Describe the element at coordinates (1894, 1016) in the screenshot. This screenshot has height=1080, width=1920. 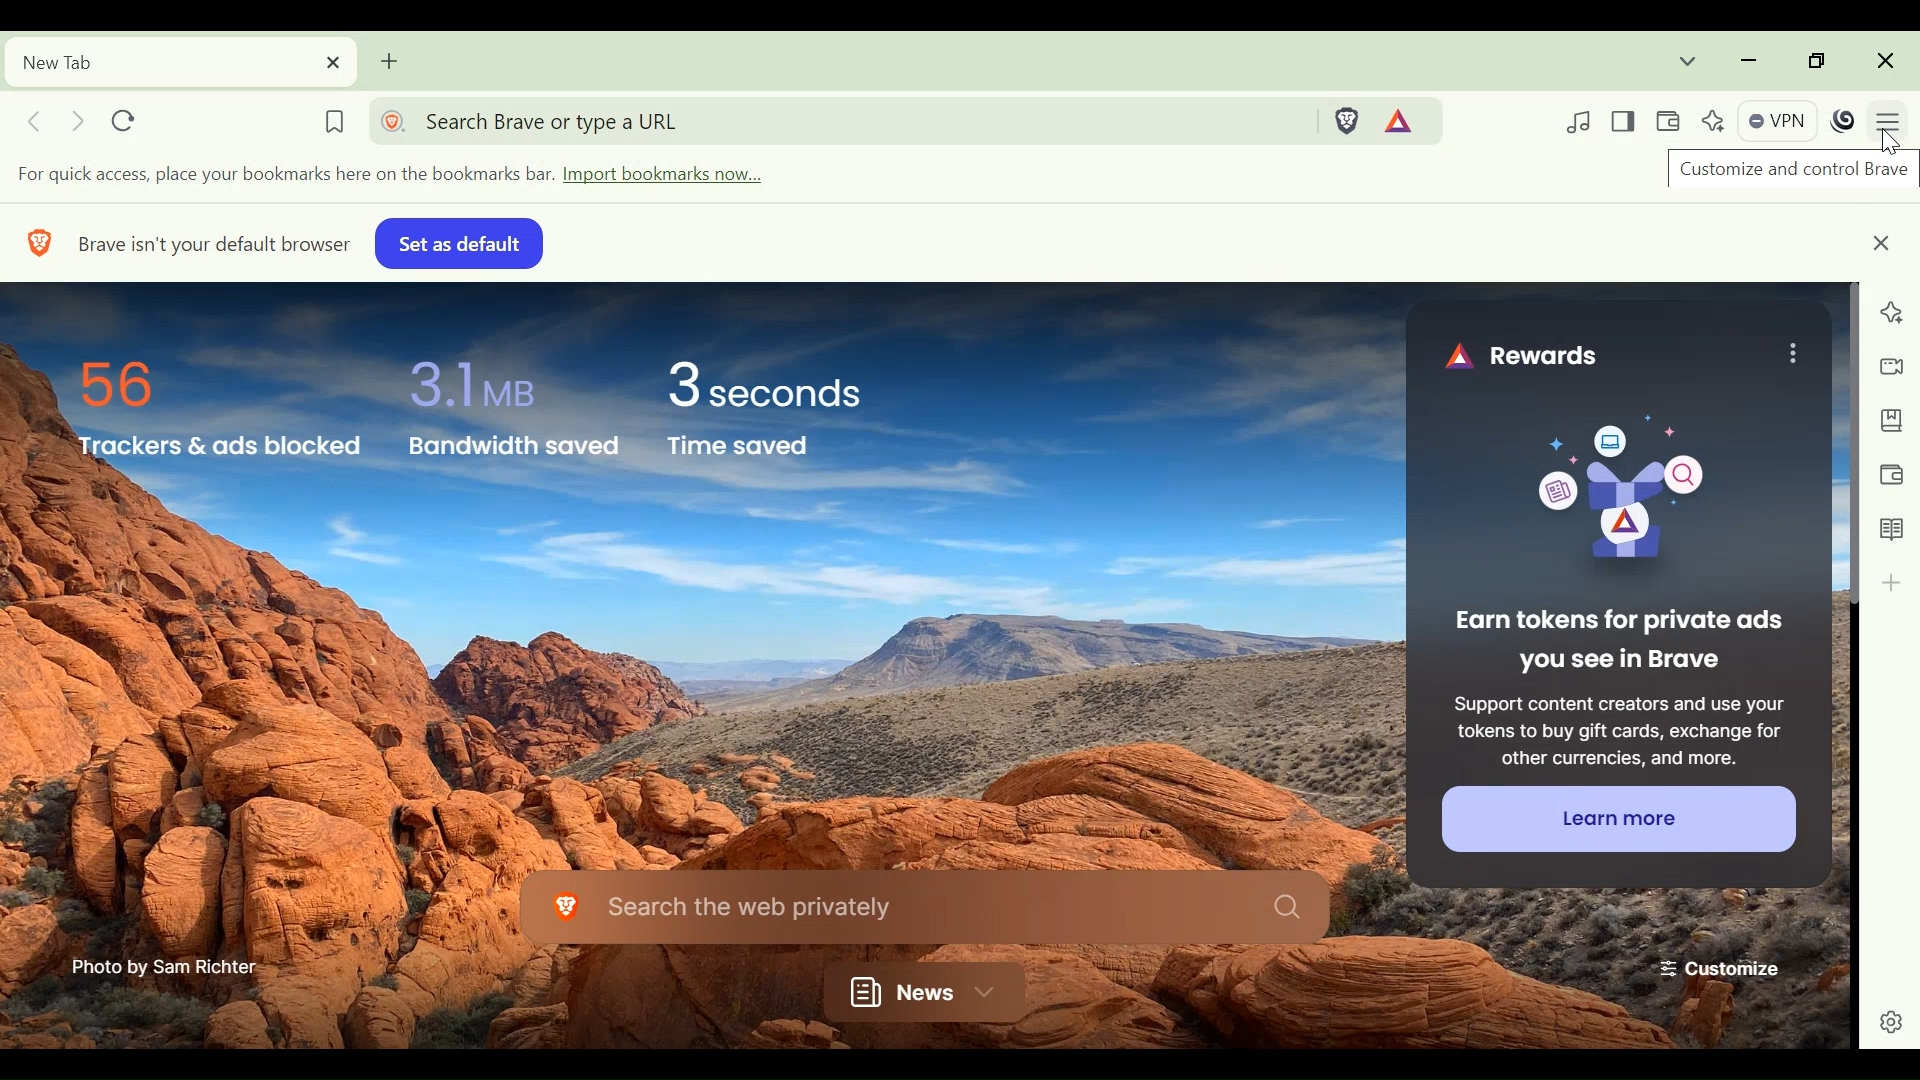
I see `settings` at that location.